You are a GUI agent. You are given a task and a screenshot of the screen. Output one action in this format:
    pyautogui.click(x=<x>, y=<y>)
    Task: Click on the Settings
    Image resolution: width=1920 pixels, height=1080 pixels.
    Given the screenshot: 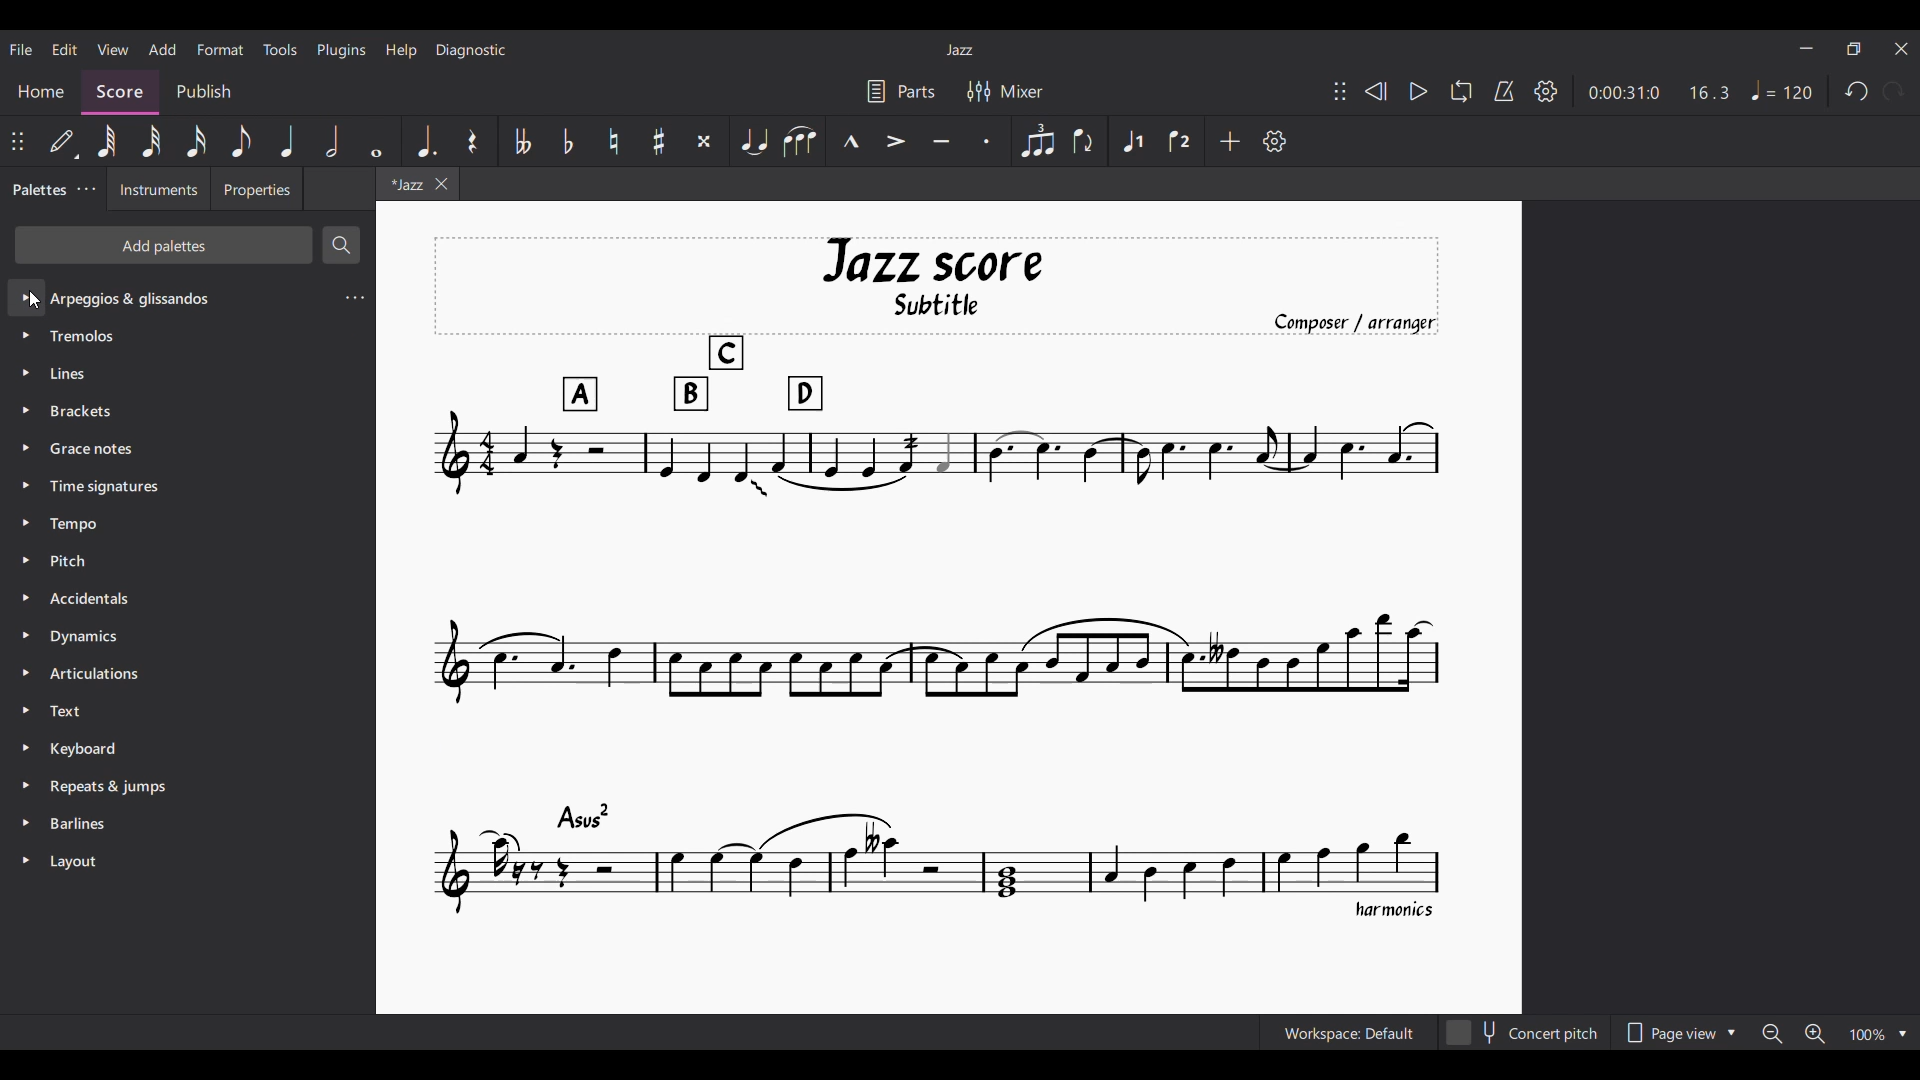 What is the action you would take?
    pyautogui.click(x=1546, y=91)
    